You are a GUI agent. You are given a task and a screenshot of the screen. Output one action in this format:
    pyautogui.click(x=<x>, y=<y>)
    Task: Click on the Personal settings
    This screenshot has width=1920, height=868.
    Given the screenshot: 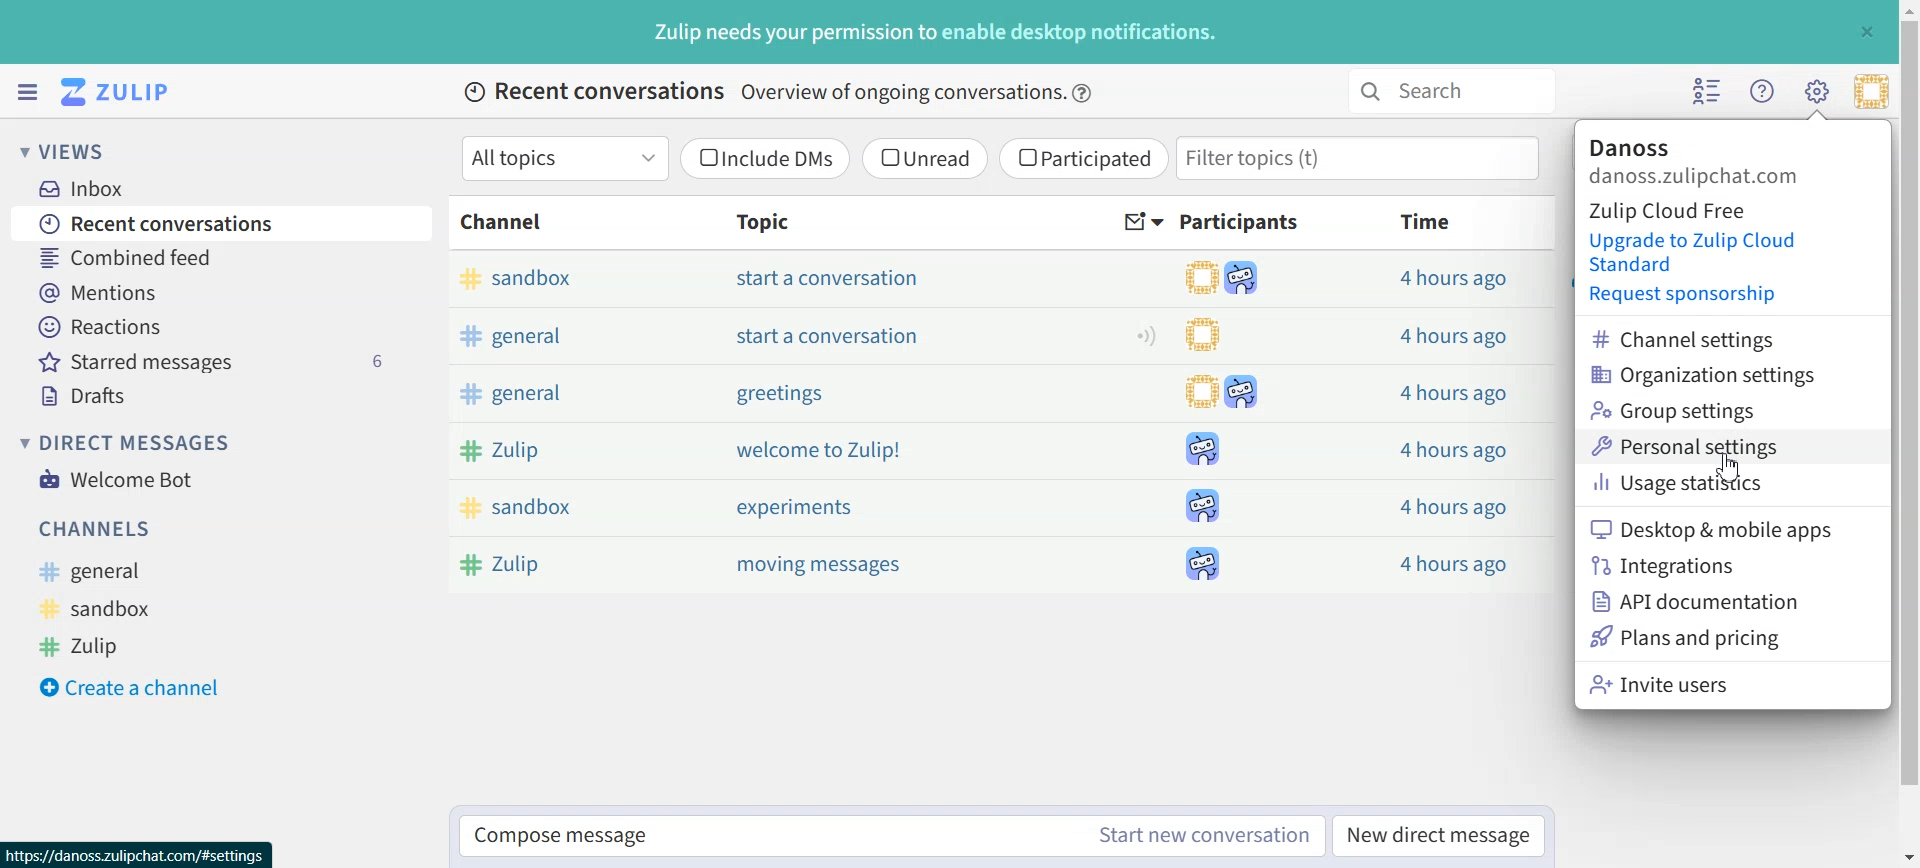 What is the action you would take?
    pyautogui.click(x=1708, y=445)
    